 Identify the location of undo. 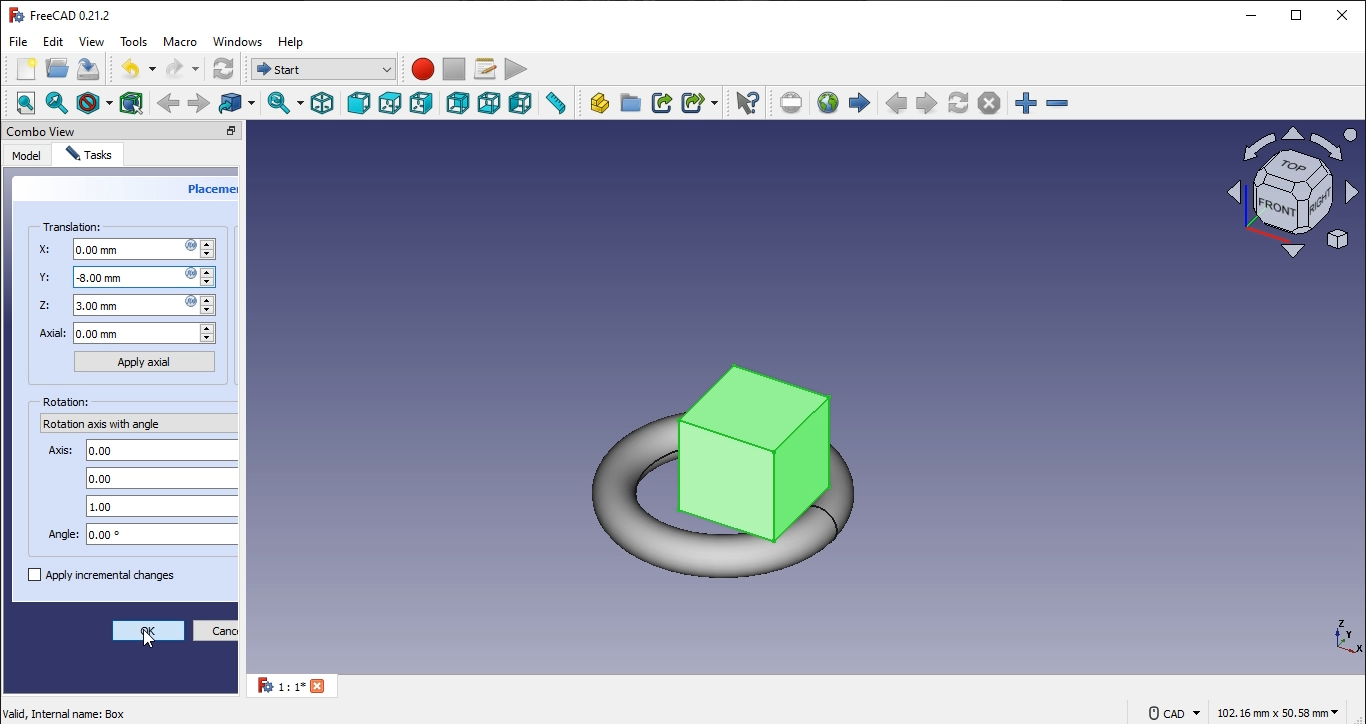
(138, 68).